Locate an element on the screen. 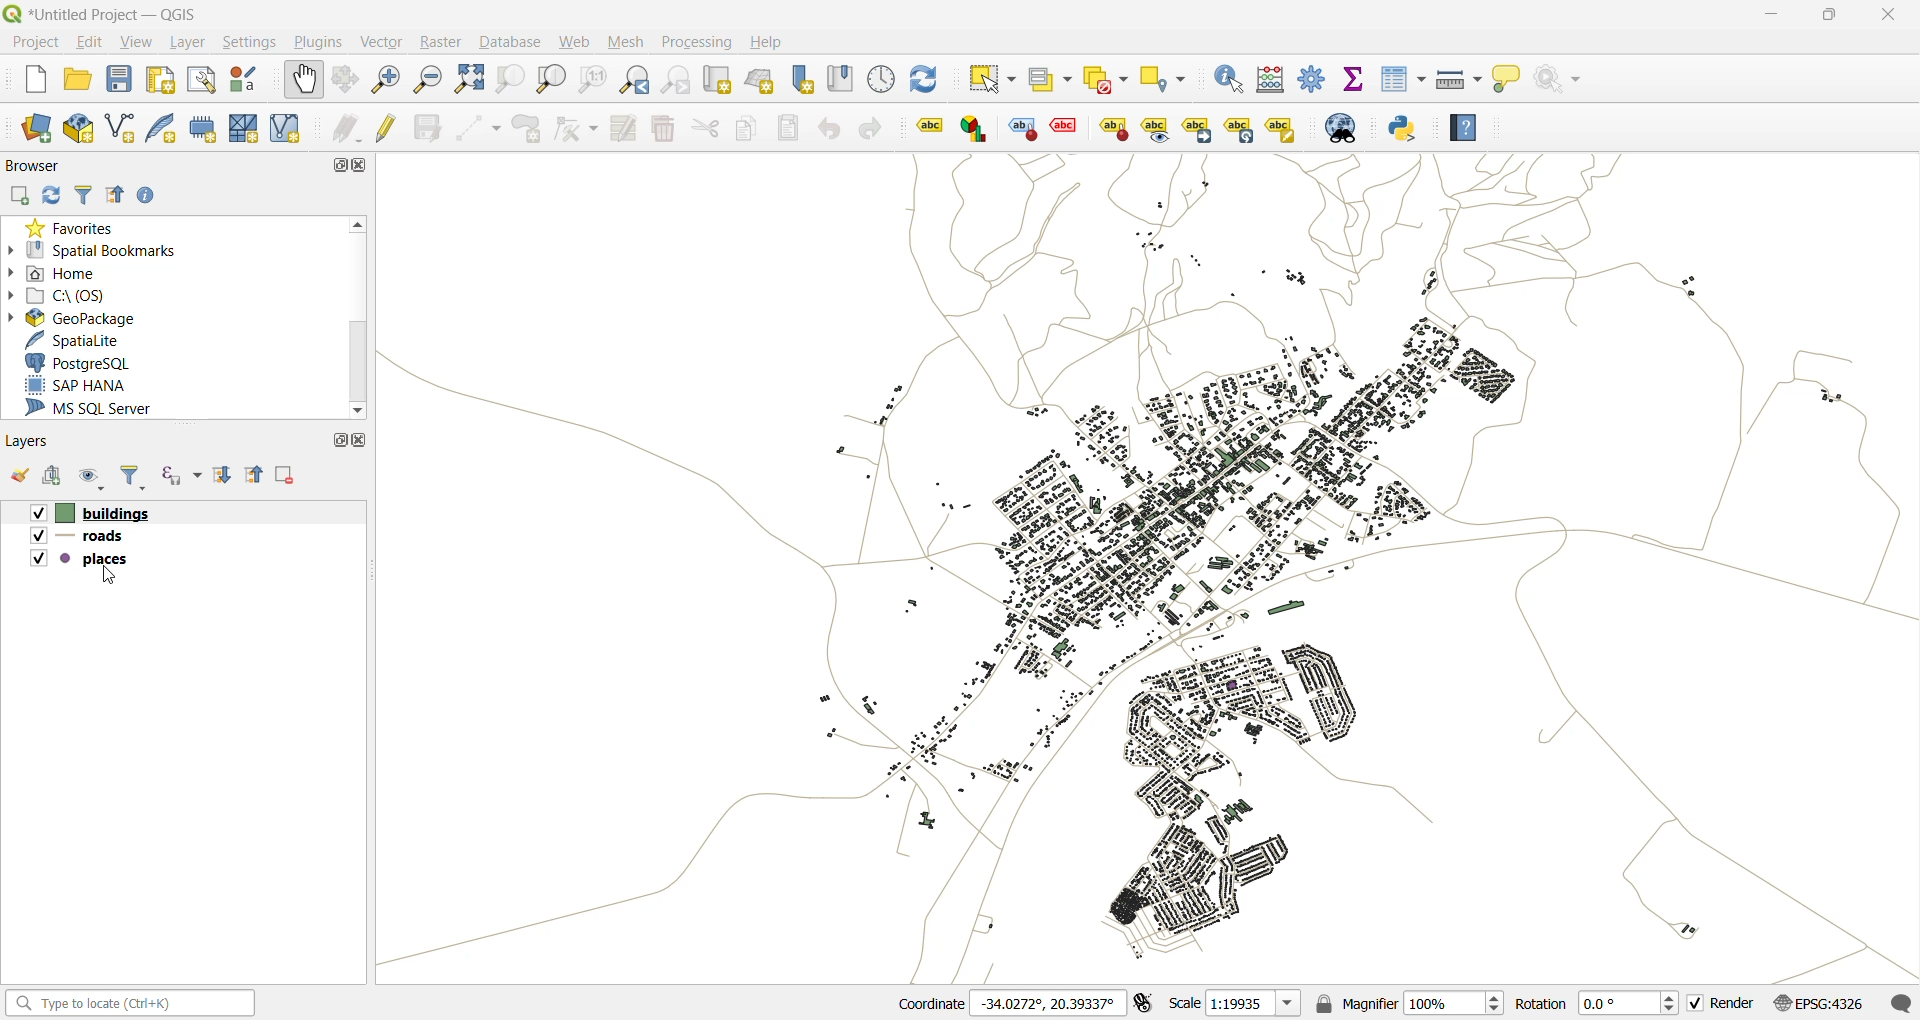  geopackage is located at coordinates (85, 316).